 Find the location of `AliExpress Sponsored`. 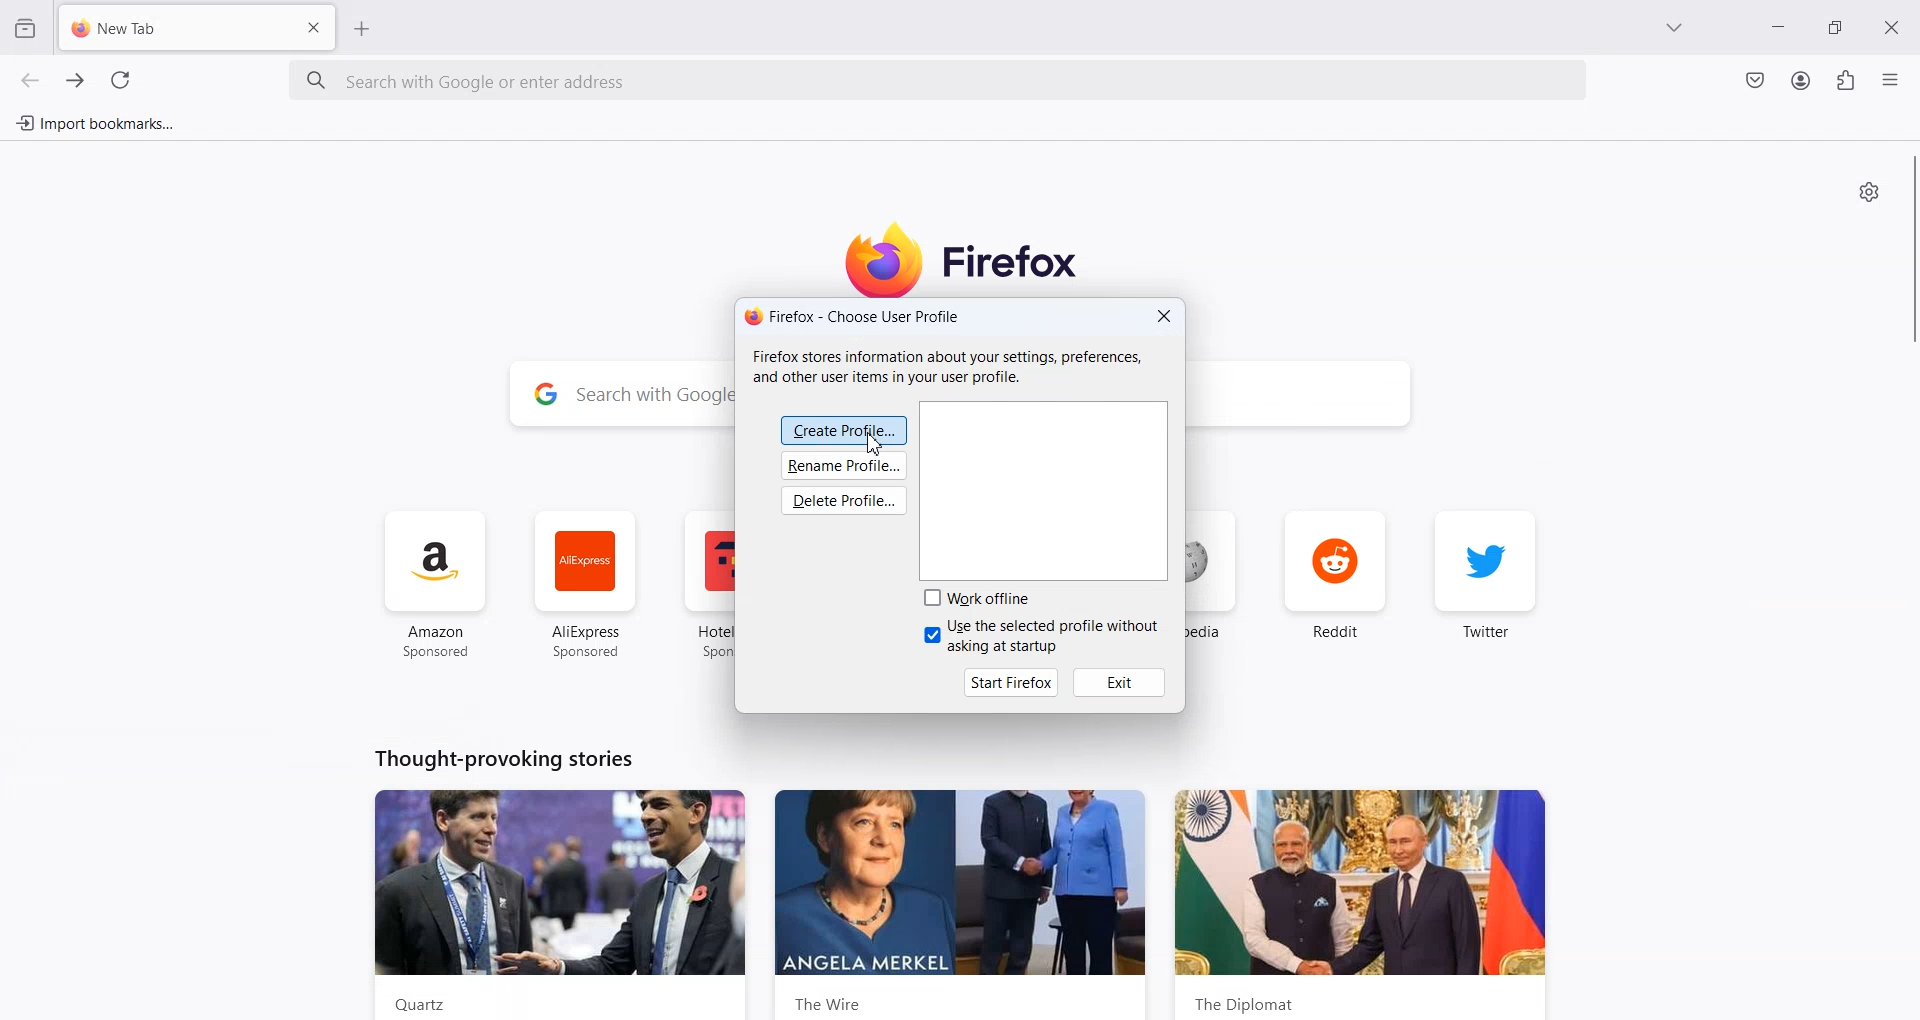

AliExpress Sponsored is located at coordinates (585, 585).